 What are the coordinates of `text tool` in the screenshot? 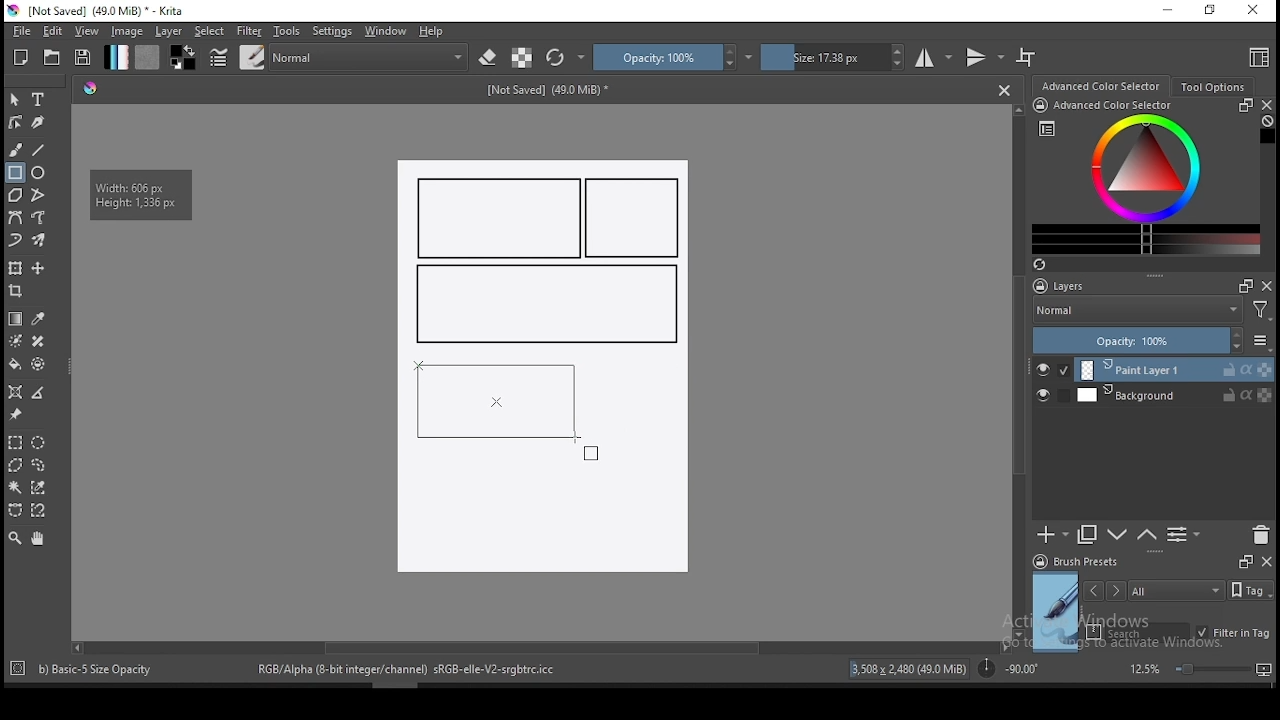 It's located at (39, 100).